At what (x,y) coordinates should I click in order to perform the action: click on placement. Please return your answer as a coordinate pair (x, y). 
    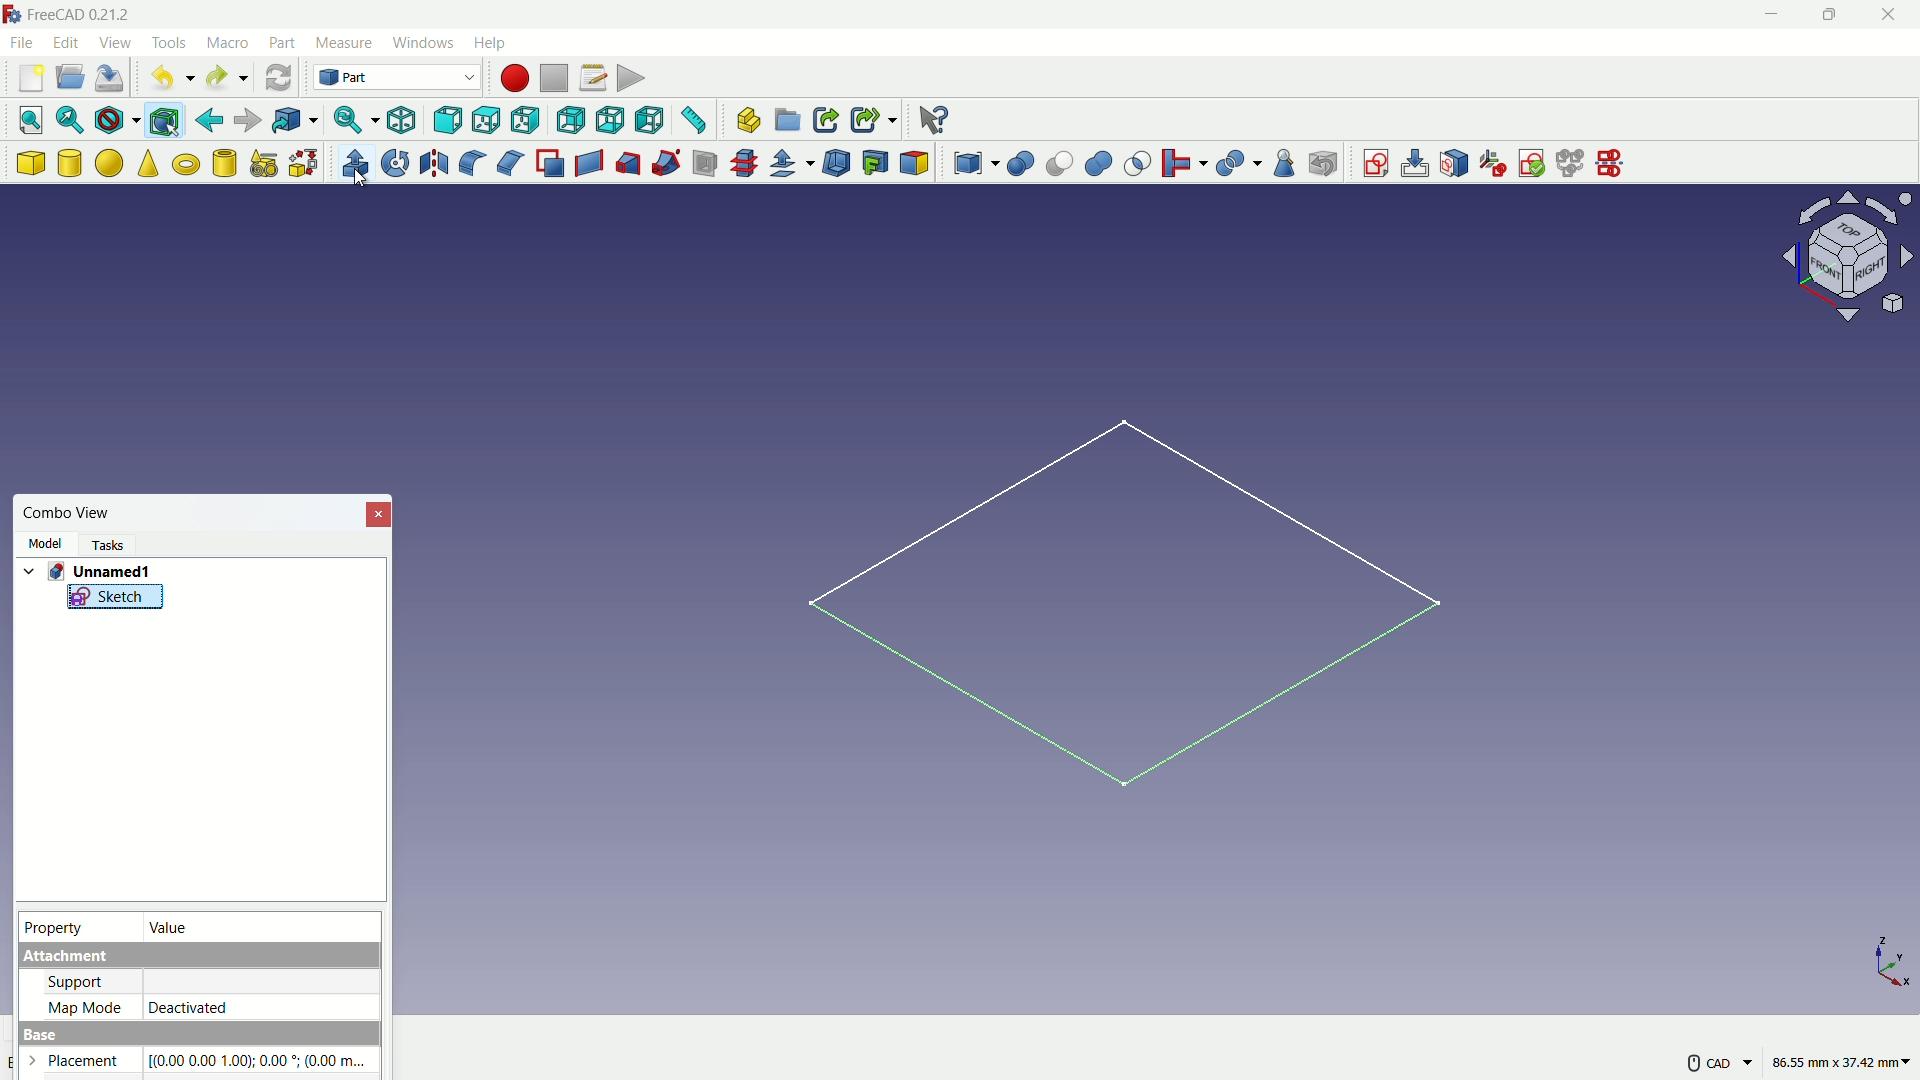
    Looking at the image, I should click on (80, 1062).